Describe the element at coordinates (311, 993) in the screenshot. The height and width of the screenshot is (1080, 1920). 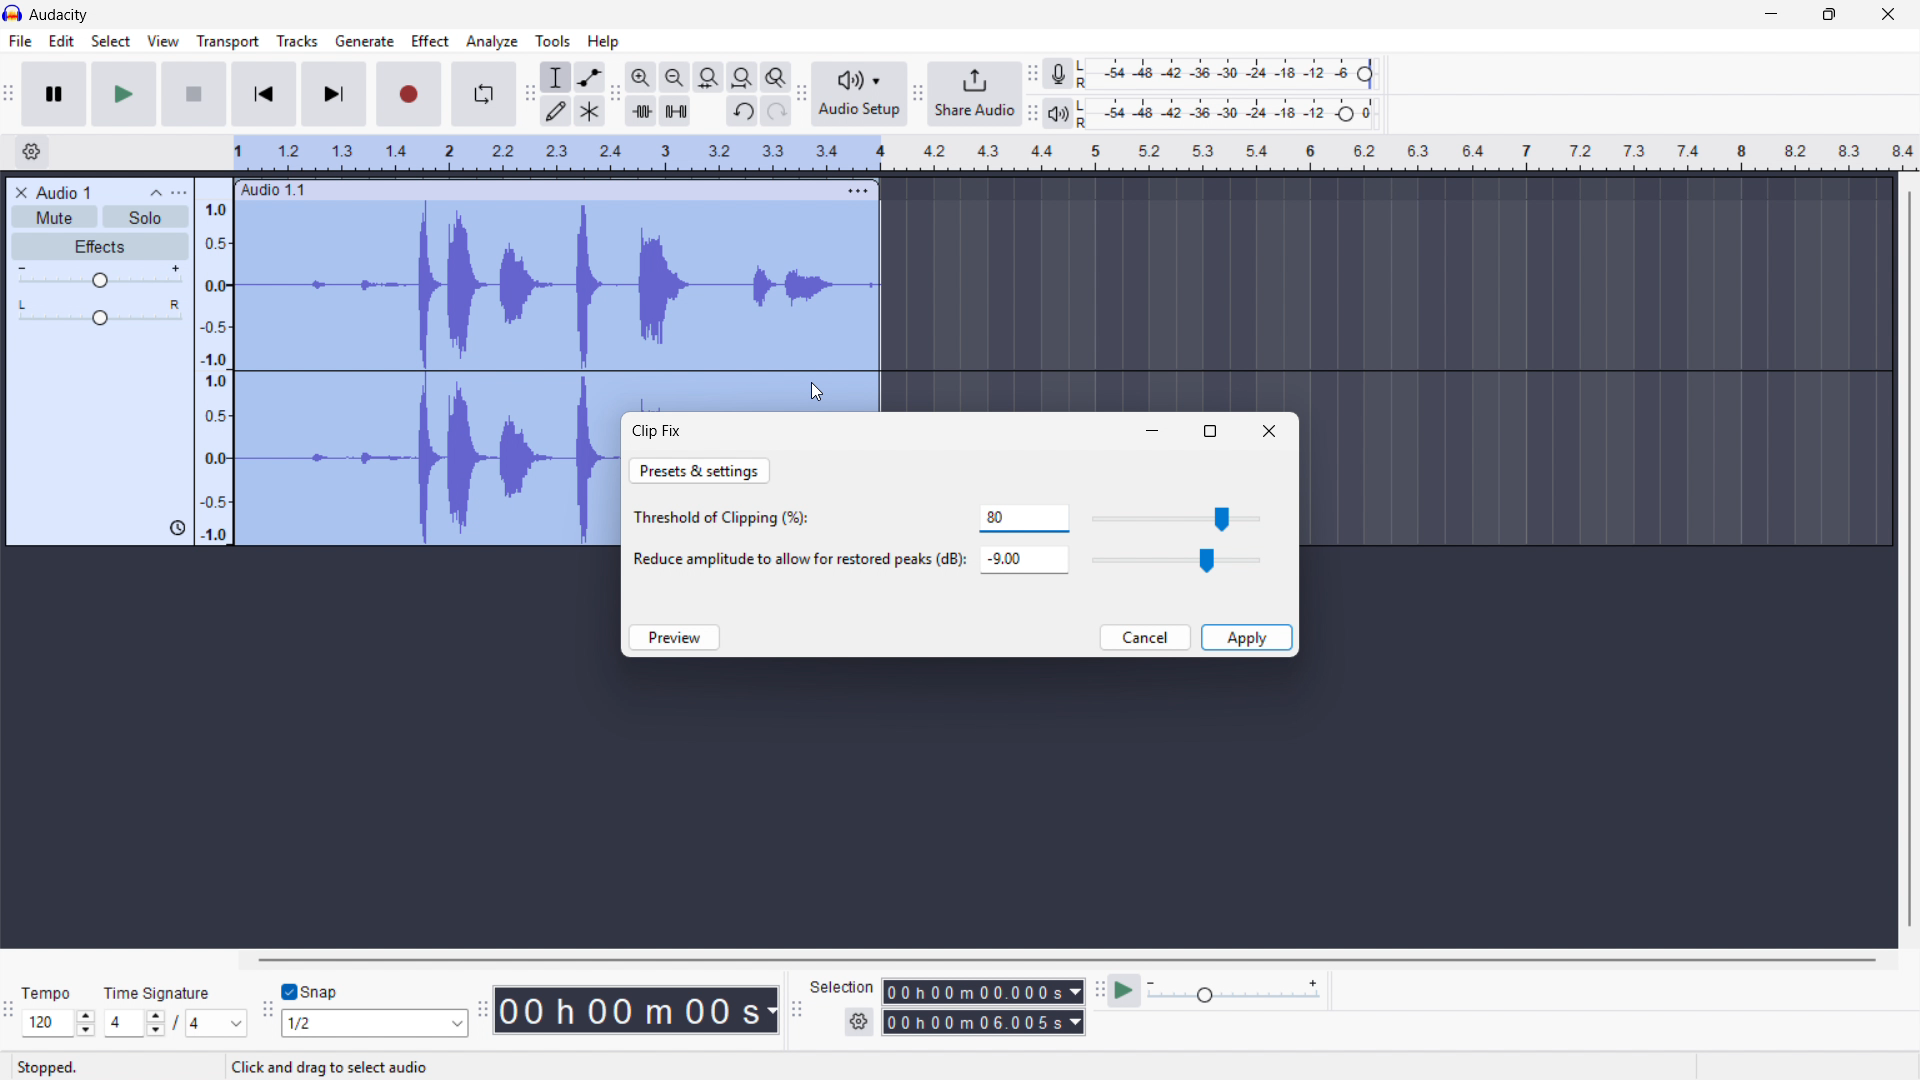
I see `Toggle snap` at that location.